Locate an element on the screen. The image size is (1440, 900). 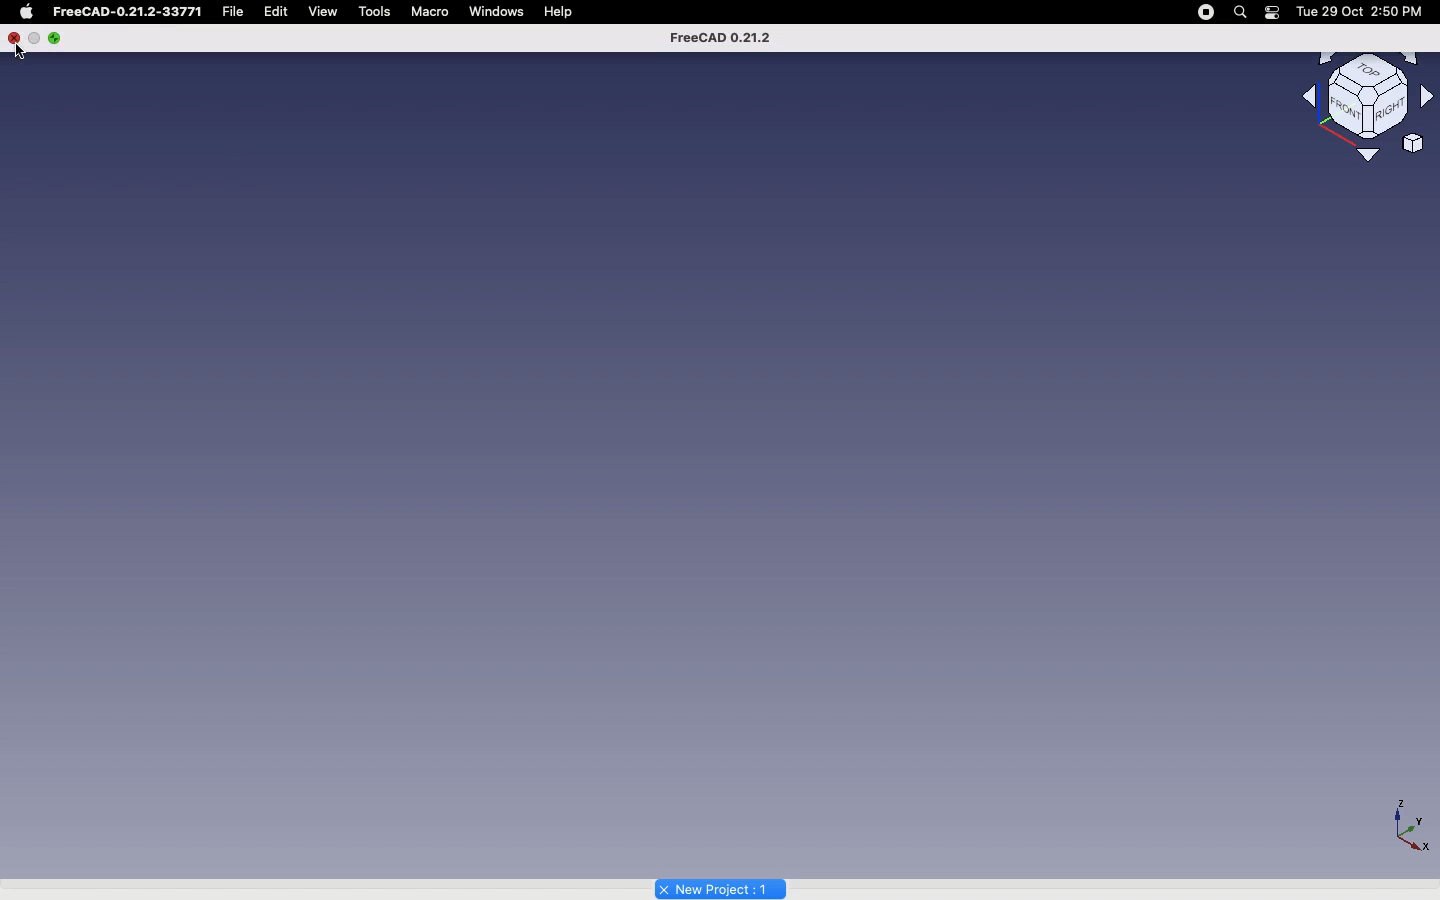
Help is located at coordinates (561, 12).